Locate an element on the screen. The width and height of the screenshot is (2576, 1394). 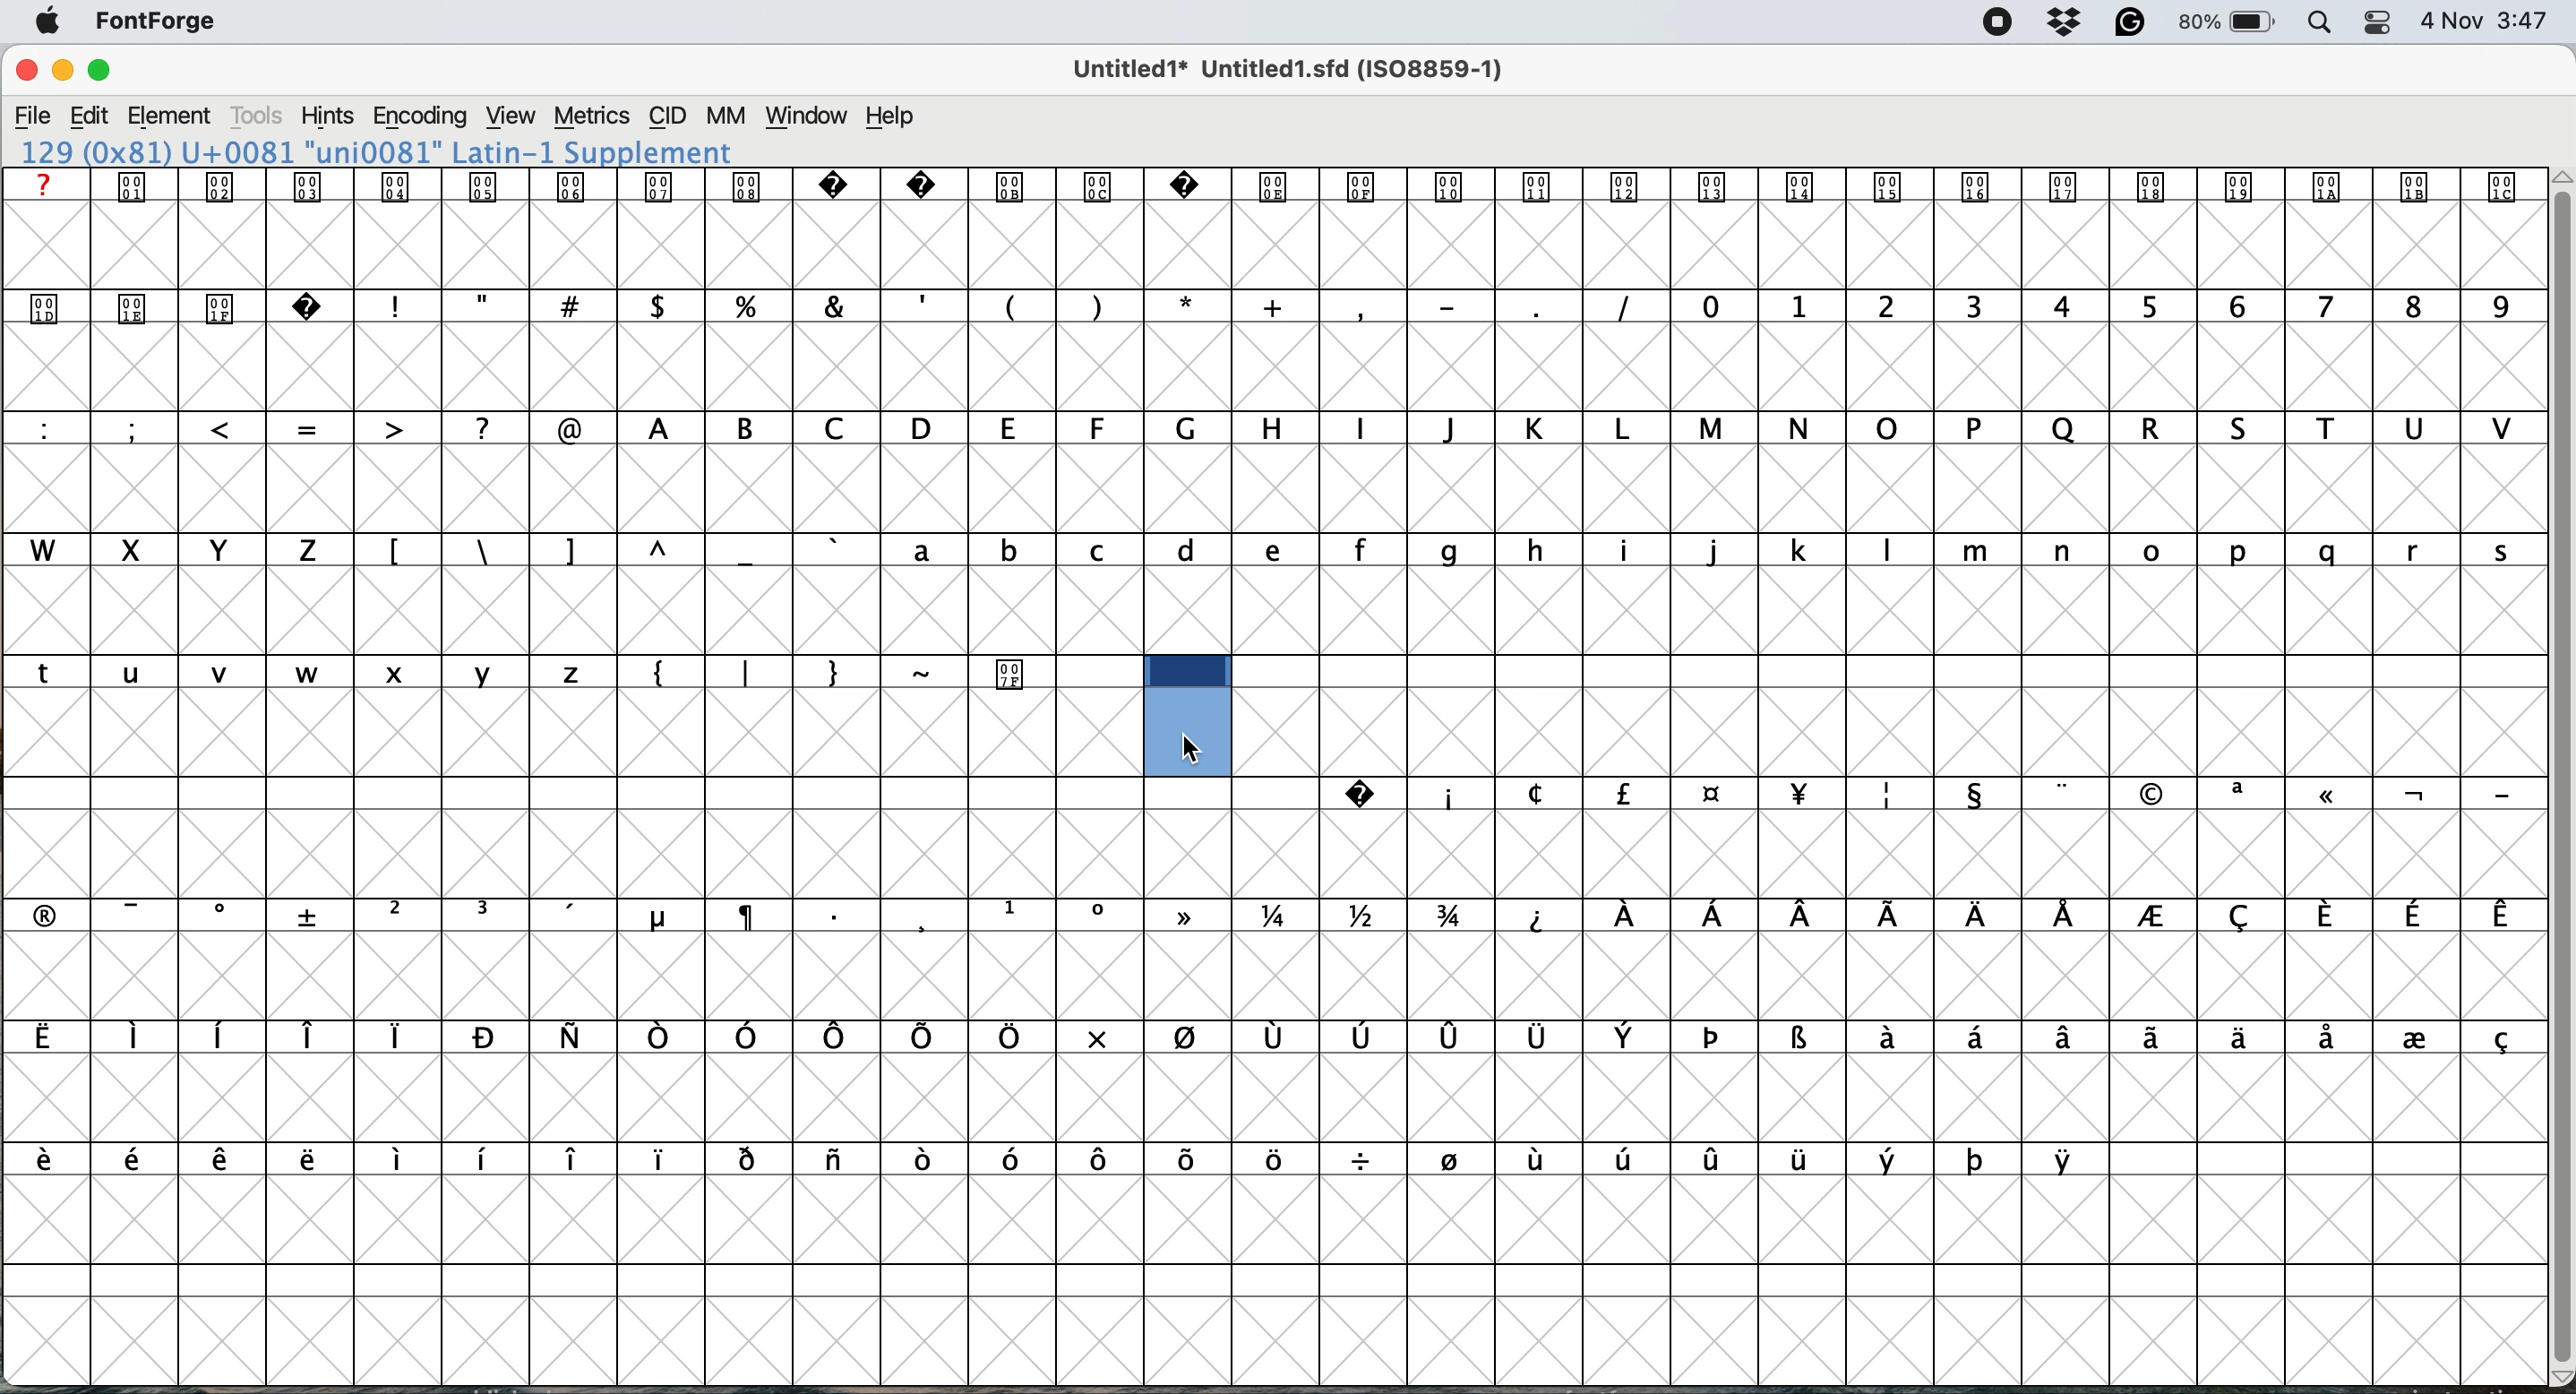
3:47 is located at coordinates (2521, 23).